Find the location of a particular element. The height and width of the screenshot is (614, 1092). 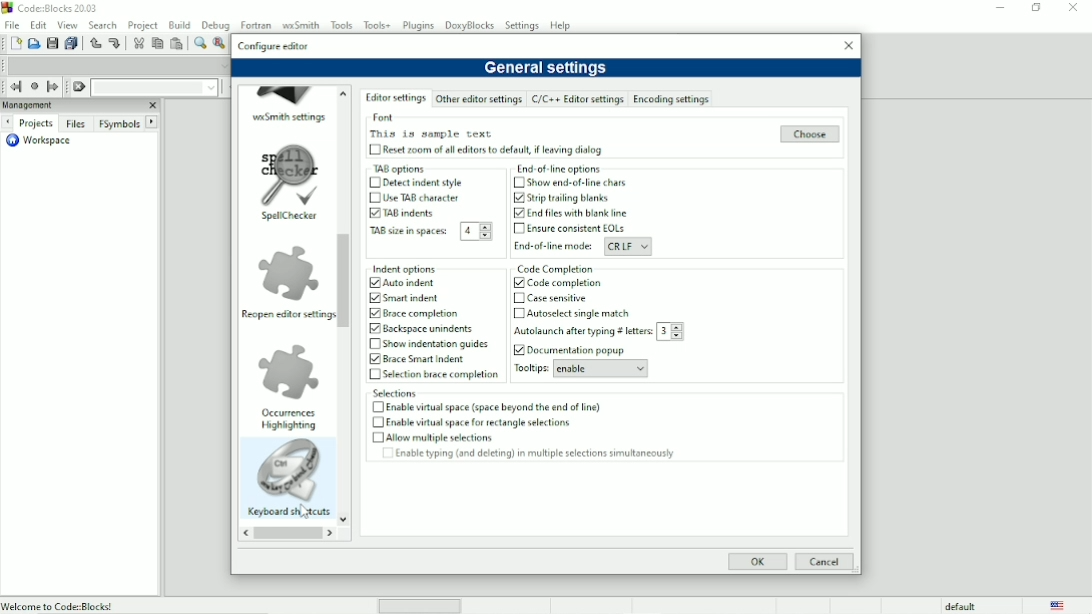

Fortran is located at coordinates (255, 23).